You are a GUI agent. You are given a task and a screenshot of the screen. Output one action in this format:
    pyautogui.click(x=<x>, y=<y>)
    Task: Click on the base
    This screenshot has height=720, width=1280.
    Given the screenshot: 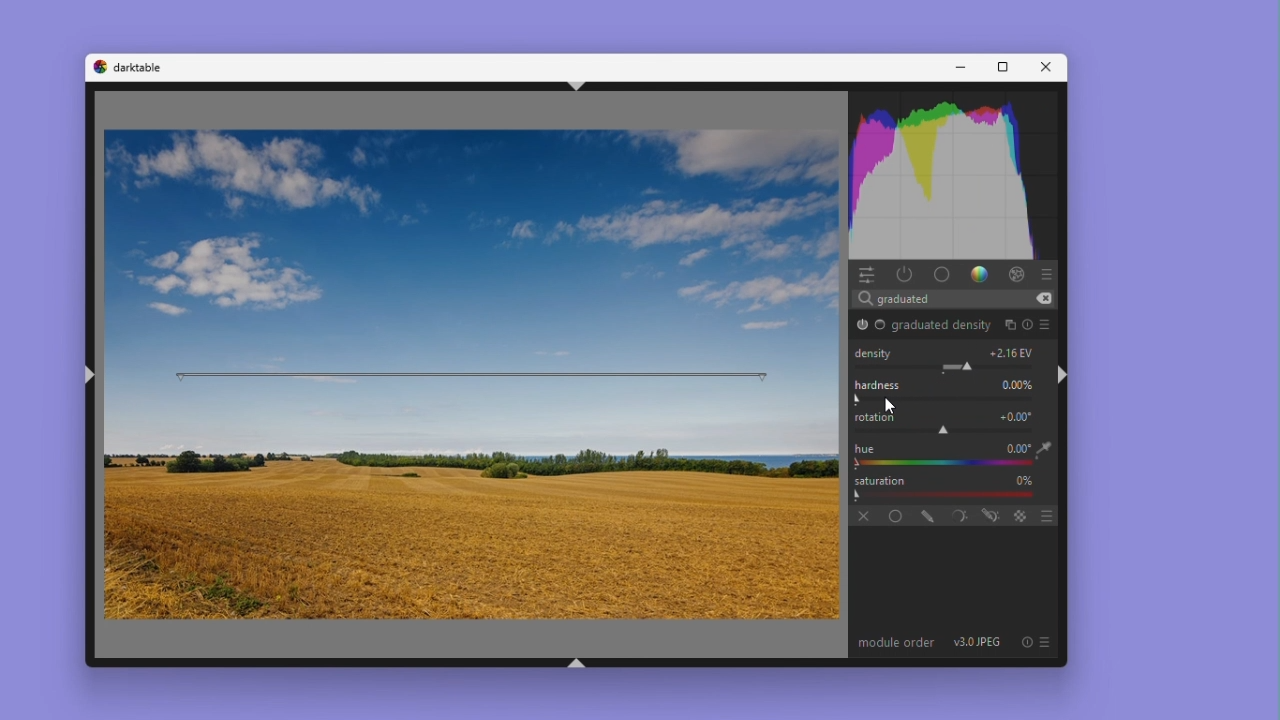 What is the action you would take?
    pyautogui.click(x=941, y=274)
    